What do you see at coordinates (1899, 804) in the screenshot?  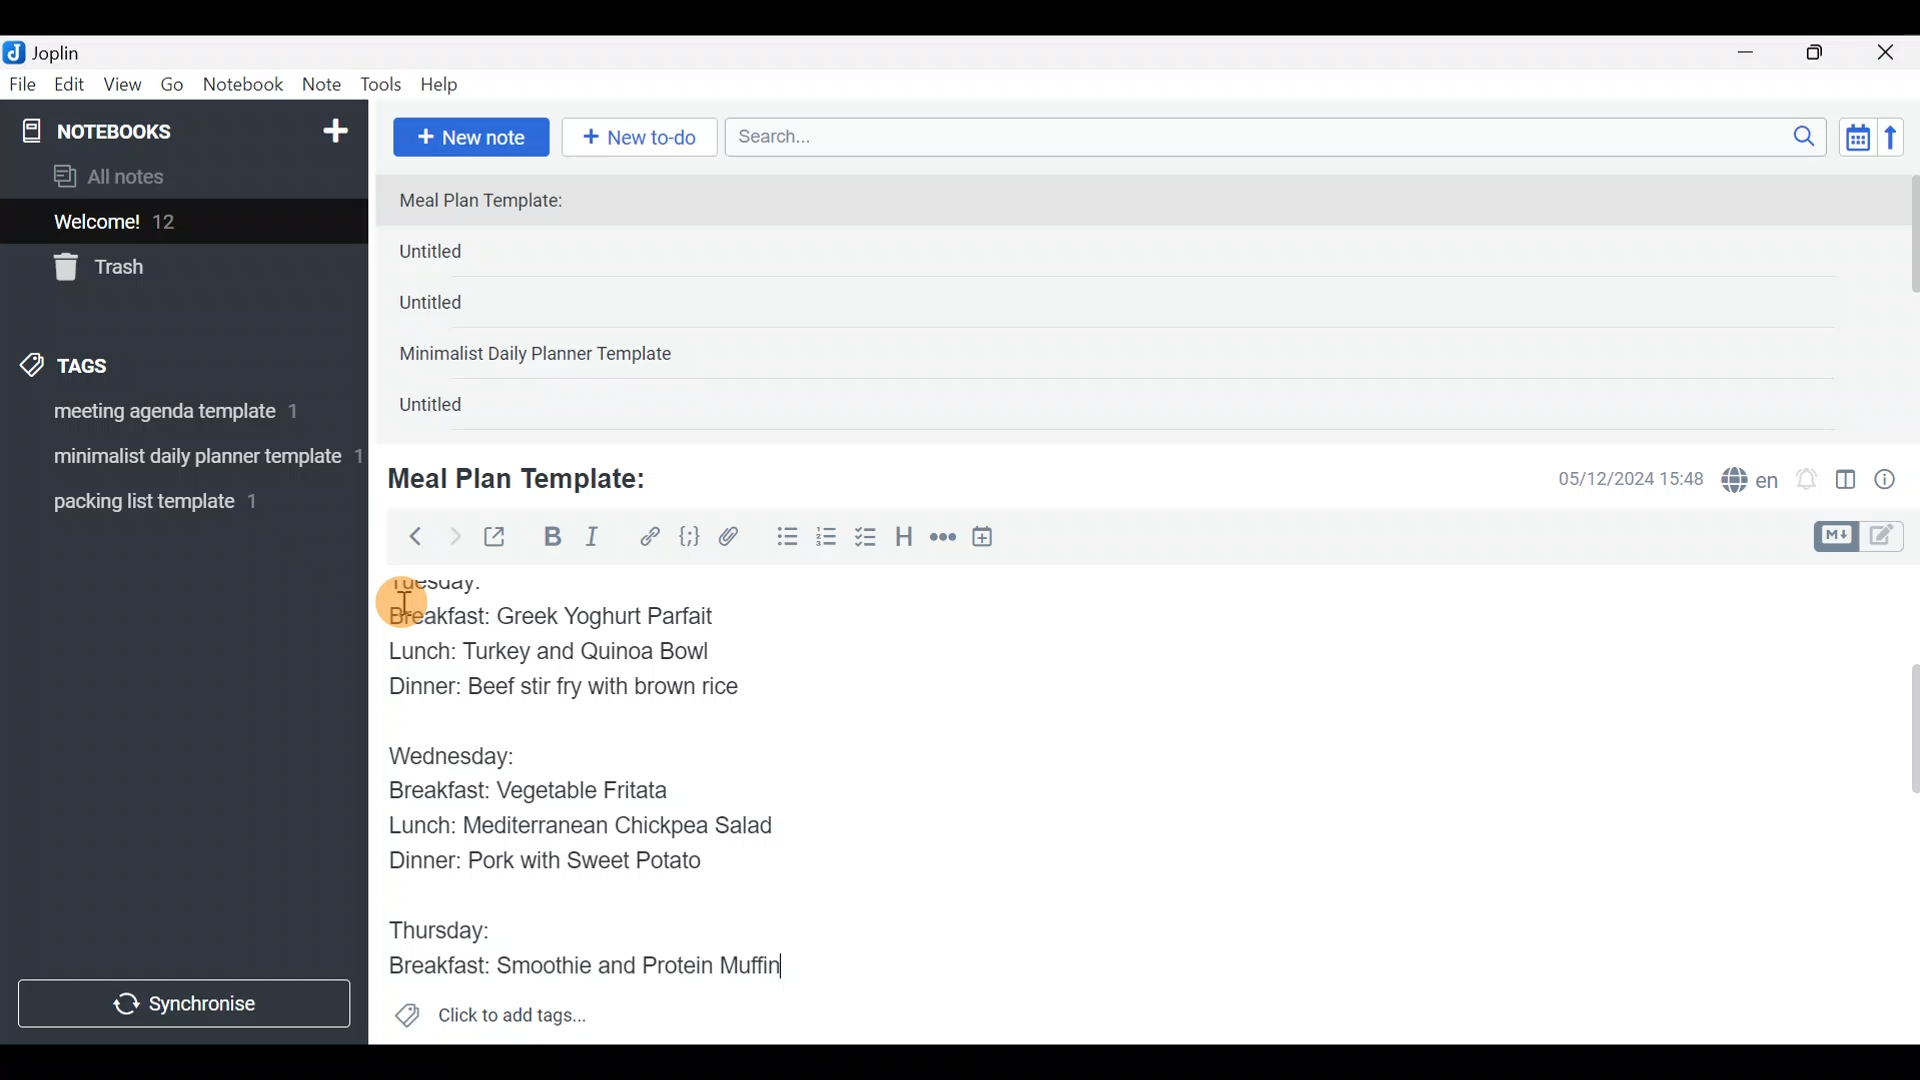 I see `Scroll bar` at bounding box center [1899, 804].